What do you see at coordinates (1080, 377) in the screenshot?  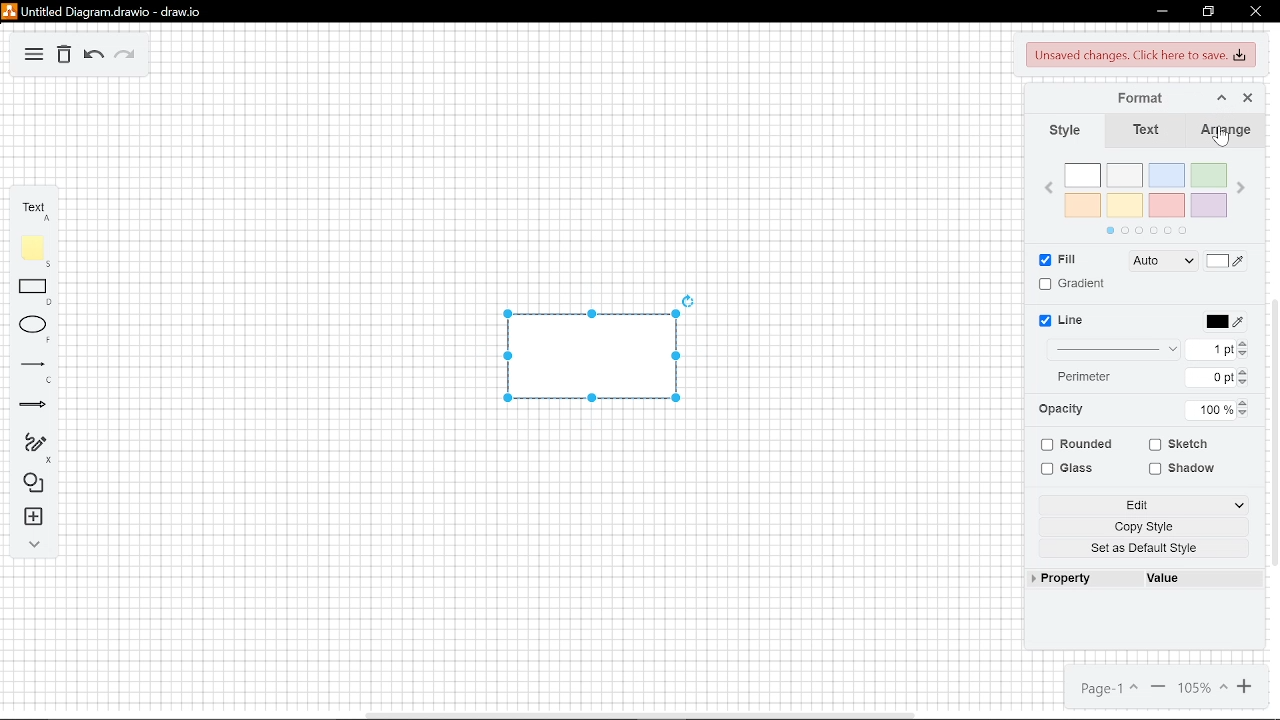 I see `perimeter` at bounding box center [1080, 377].